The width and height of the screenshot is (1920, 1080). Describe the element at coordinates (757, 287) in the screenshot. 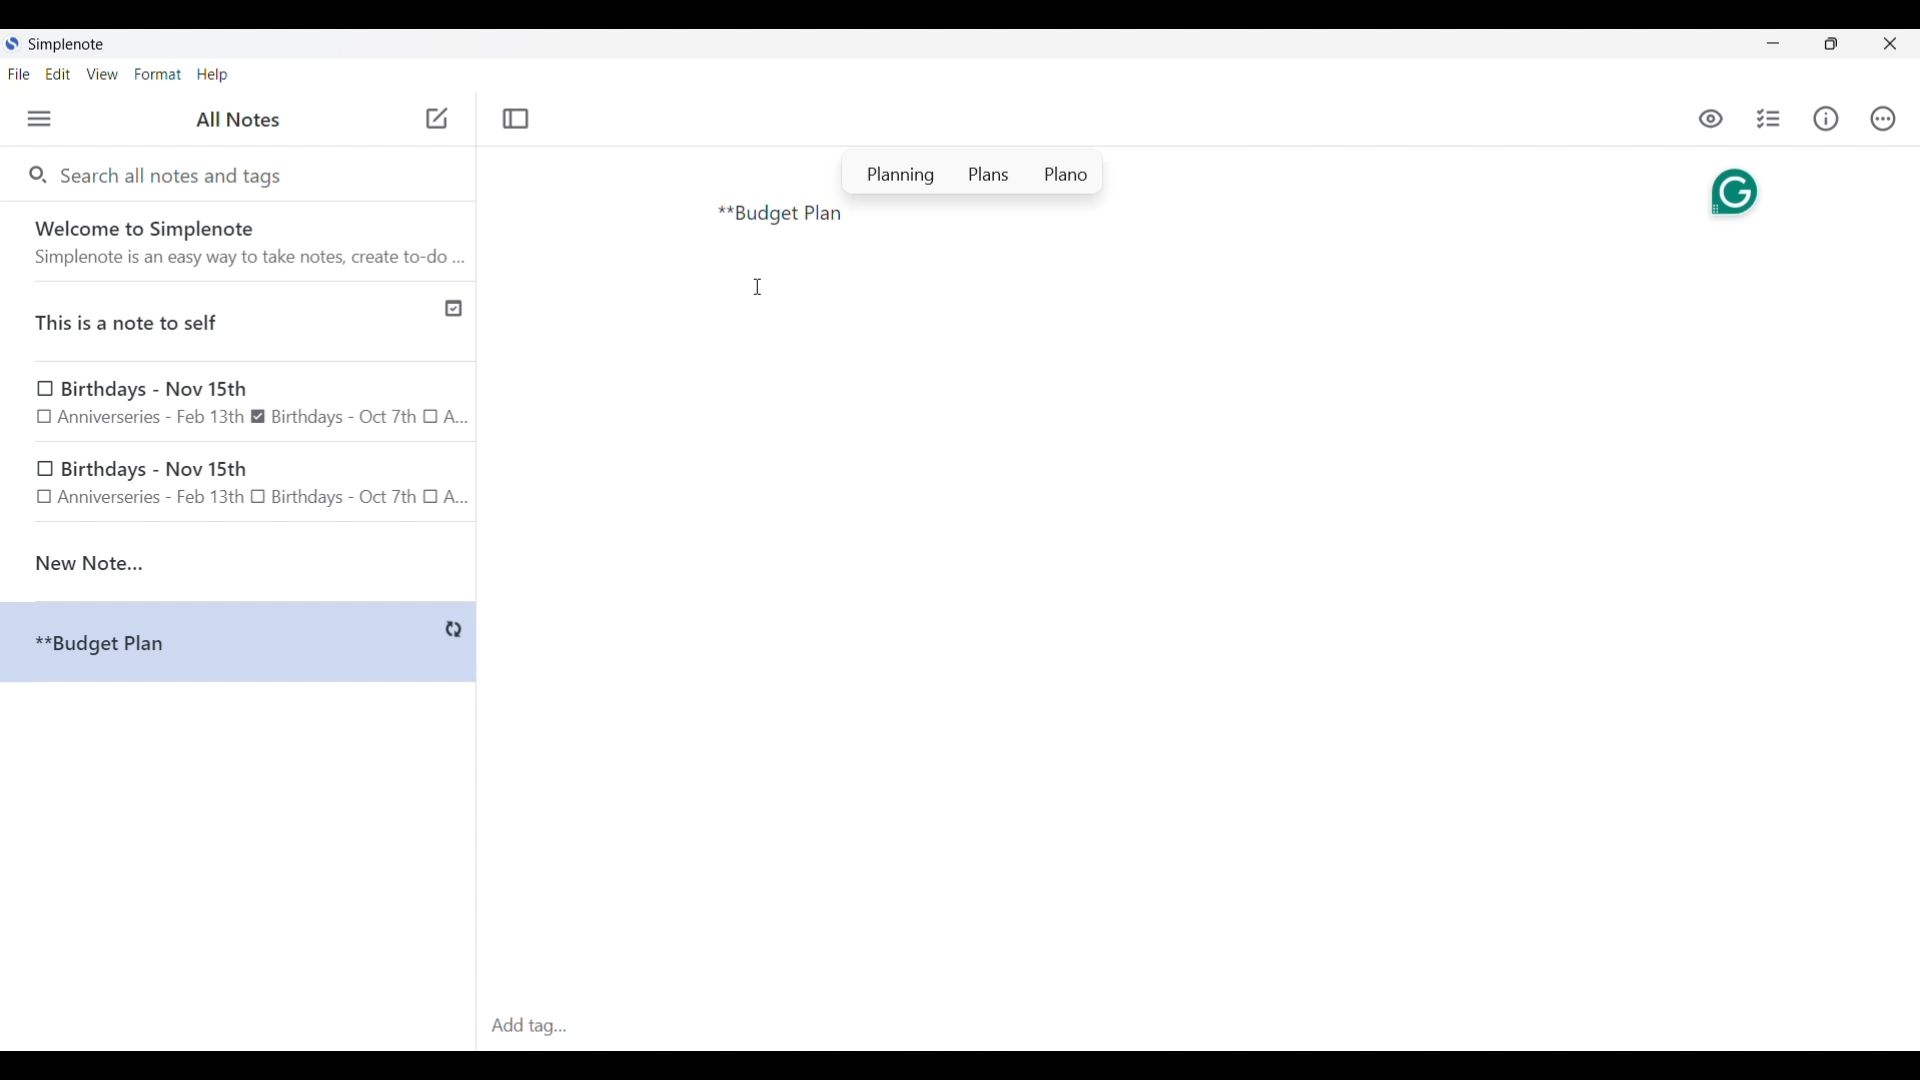

I see `Cursor position unchanged while shift key down` at that location.